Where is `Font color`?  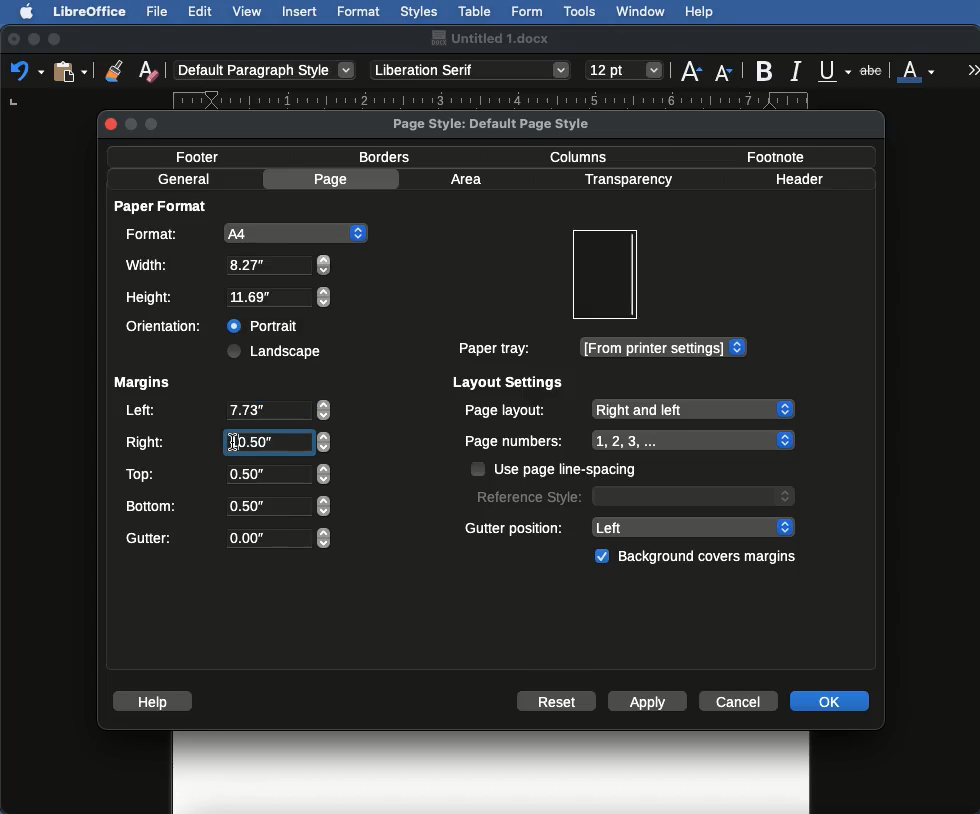
Font color is located at coordinates (917, 69).